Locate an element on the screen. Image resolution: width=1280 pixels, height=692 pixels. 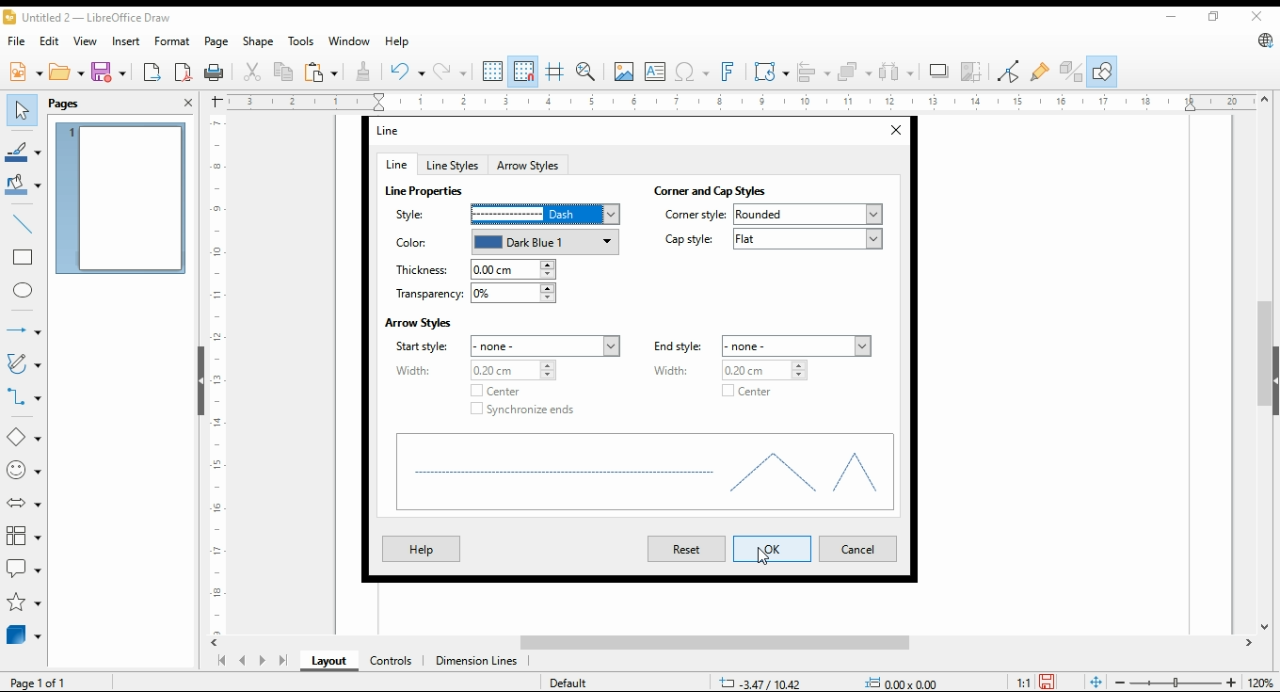
lines and arrows is located at coordinates (23, 331).